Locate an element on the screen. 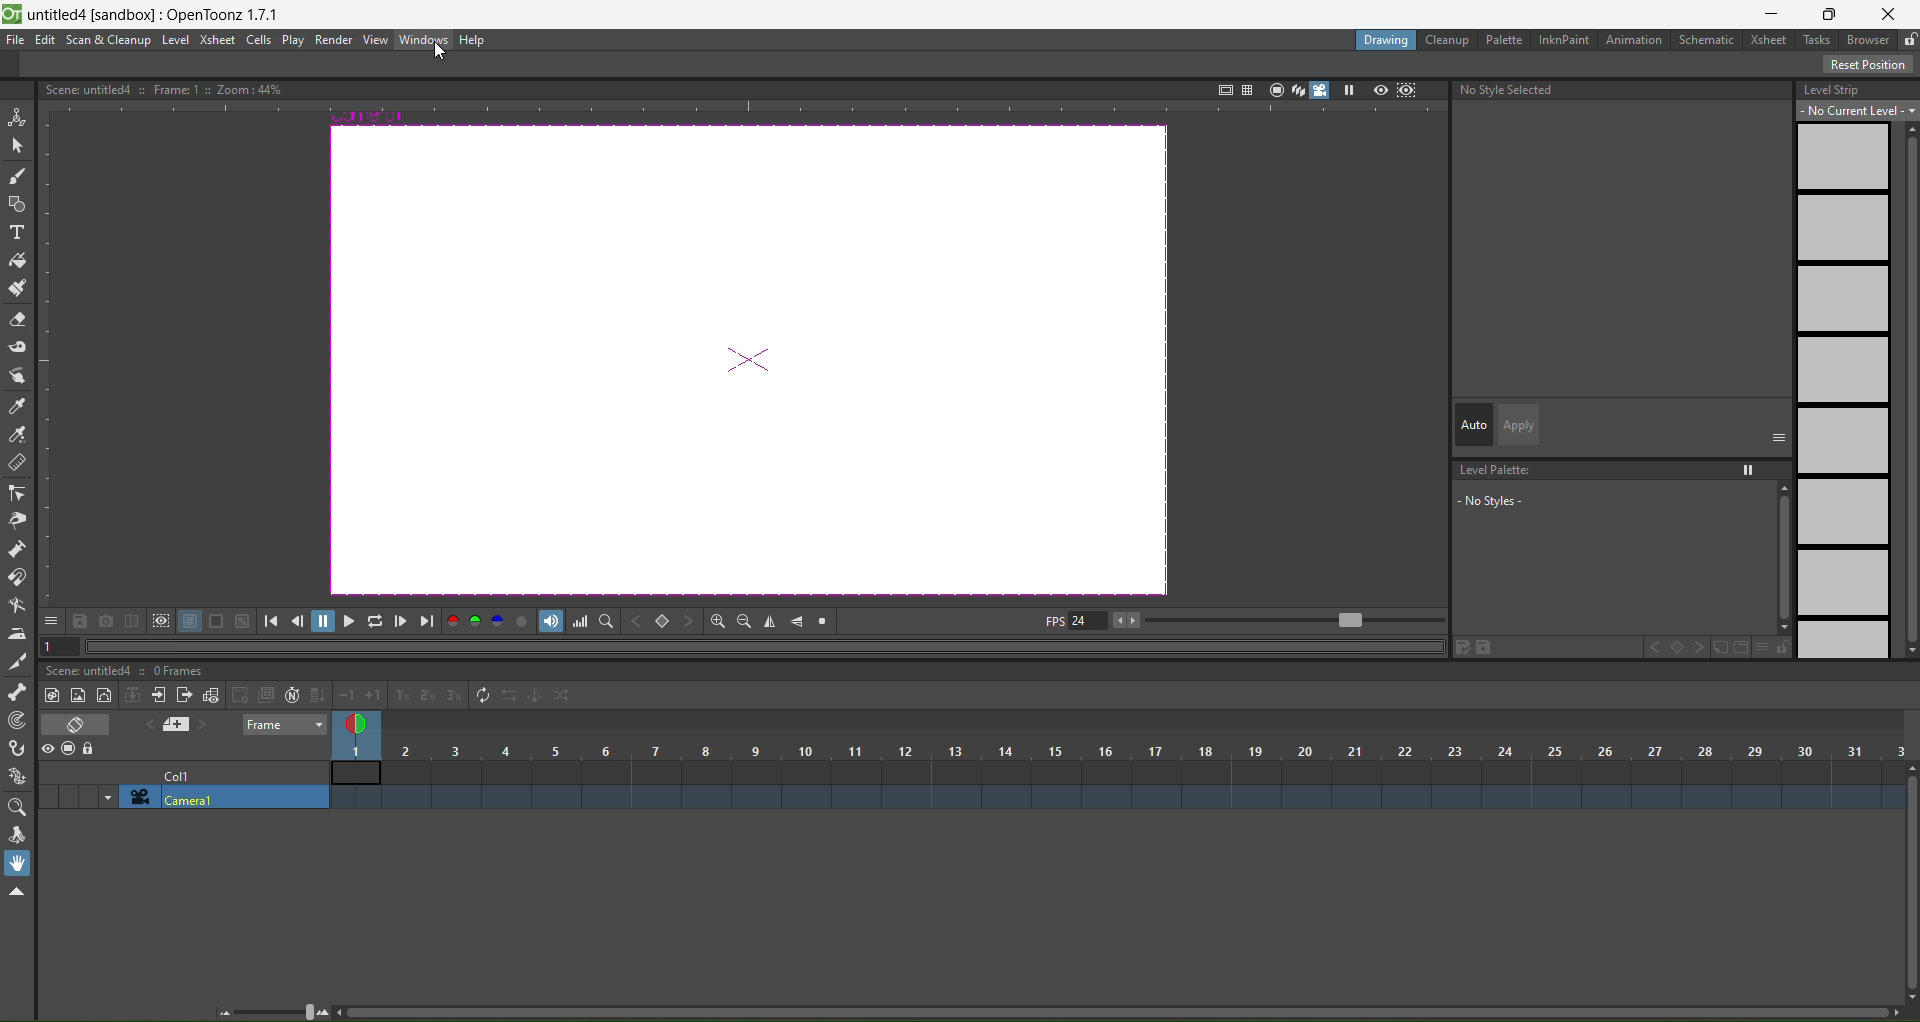  zoom  is located at coordinates (276, 1010).